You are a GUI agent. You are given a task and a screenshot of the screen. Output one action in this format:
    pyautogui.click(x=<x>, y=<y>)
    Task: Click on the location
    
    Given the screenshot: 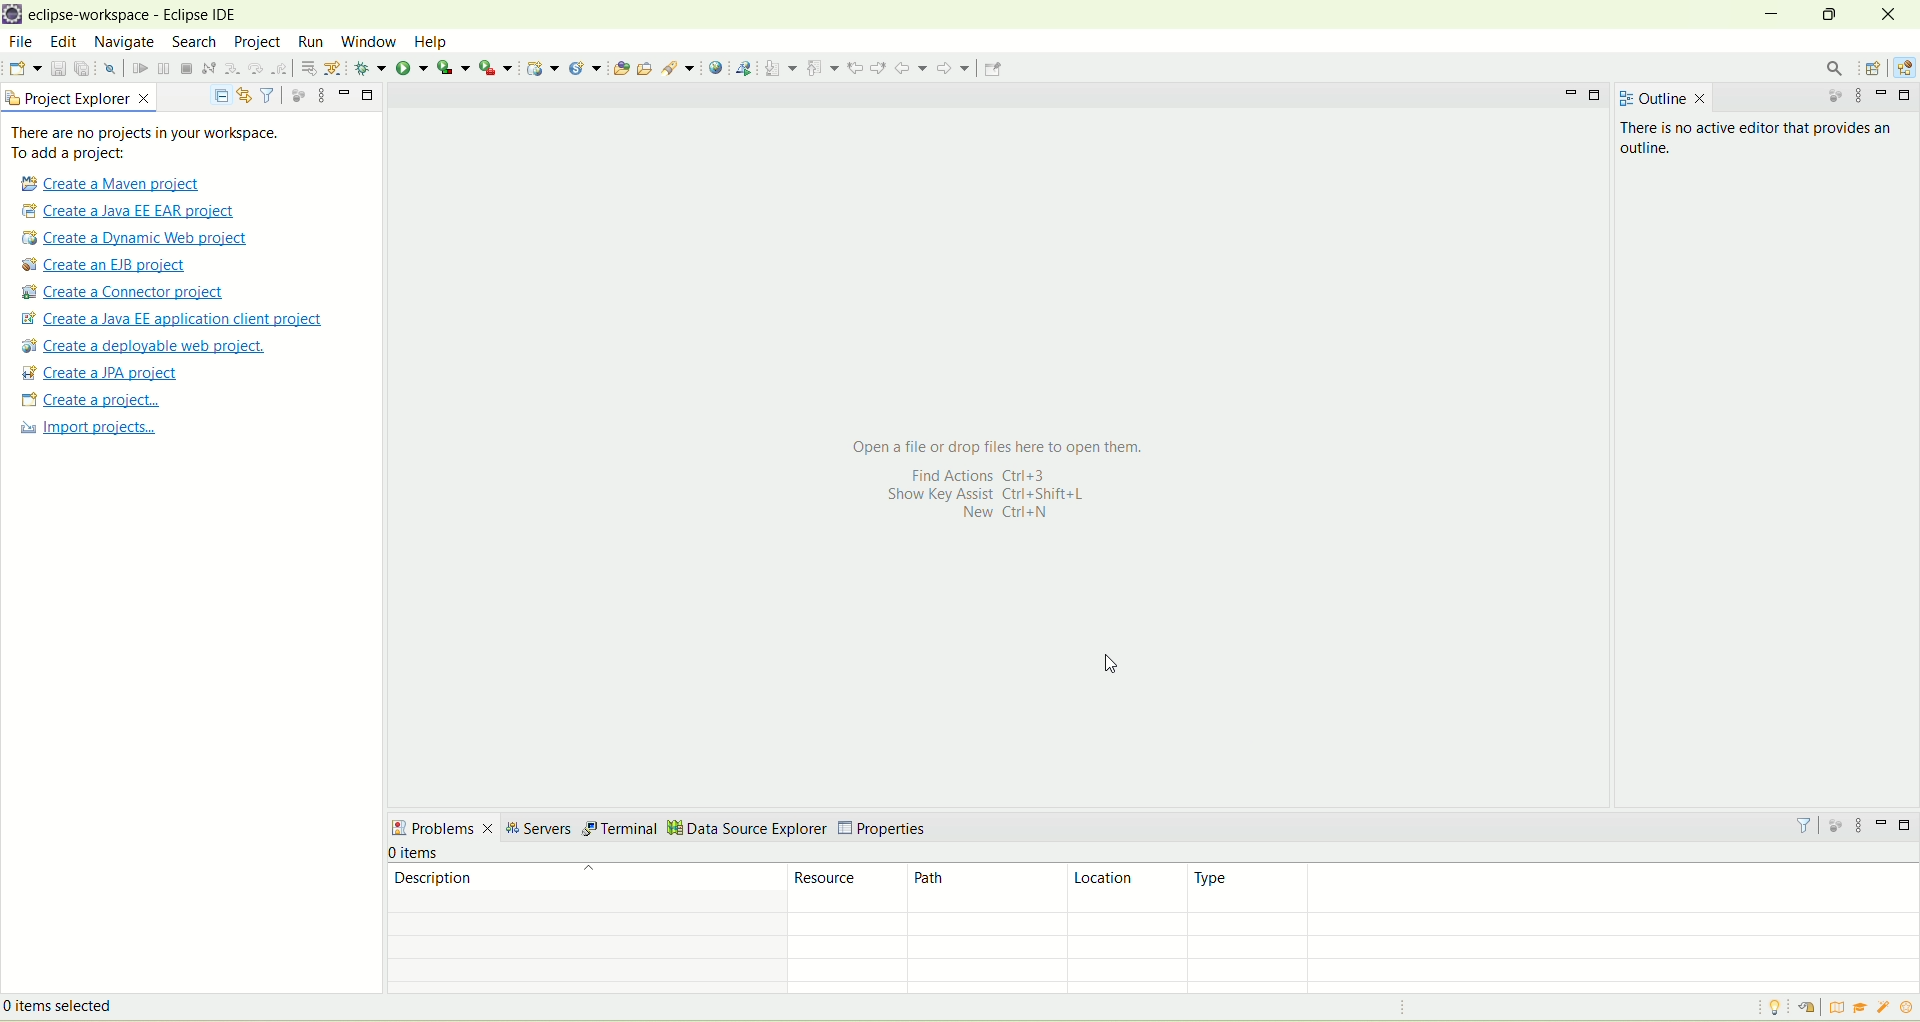 What is the action you would take?
    pyautogui.click(x=1127, y=889)
    